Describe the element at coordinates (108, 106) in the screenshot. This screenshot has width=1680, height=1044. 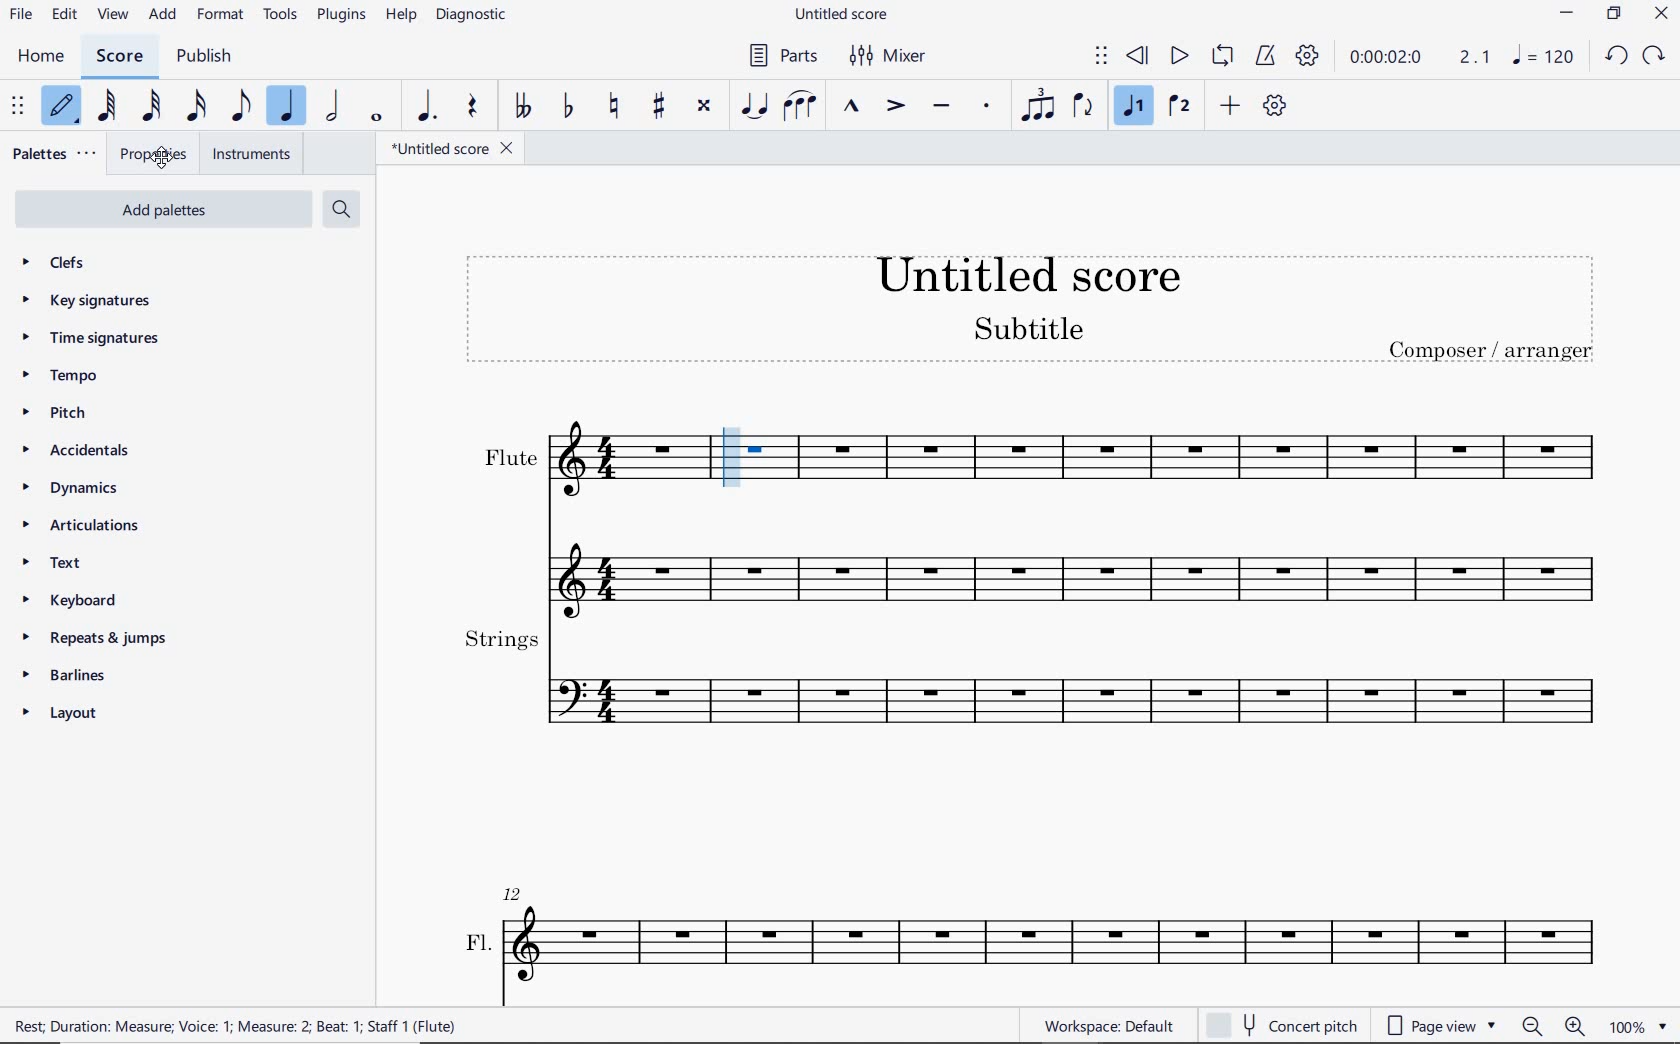
I see `64TH NOTE` at that location.